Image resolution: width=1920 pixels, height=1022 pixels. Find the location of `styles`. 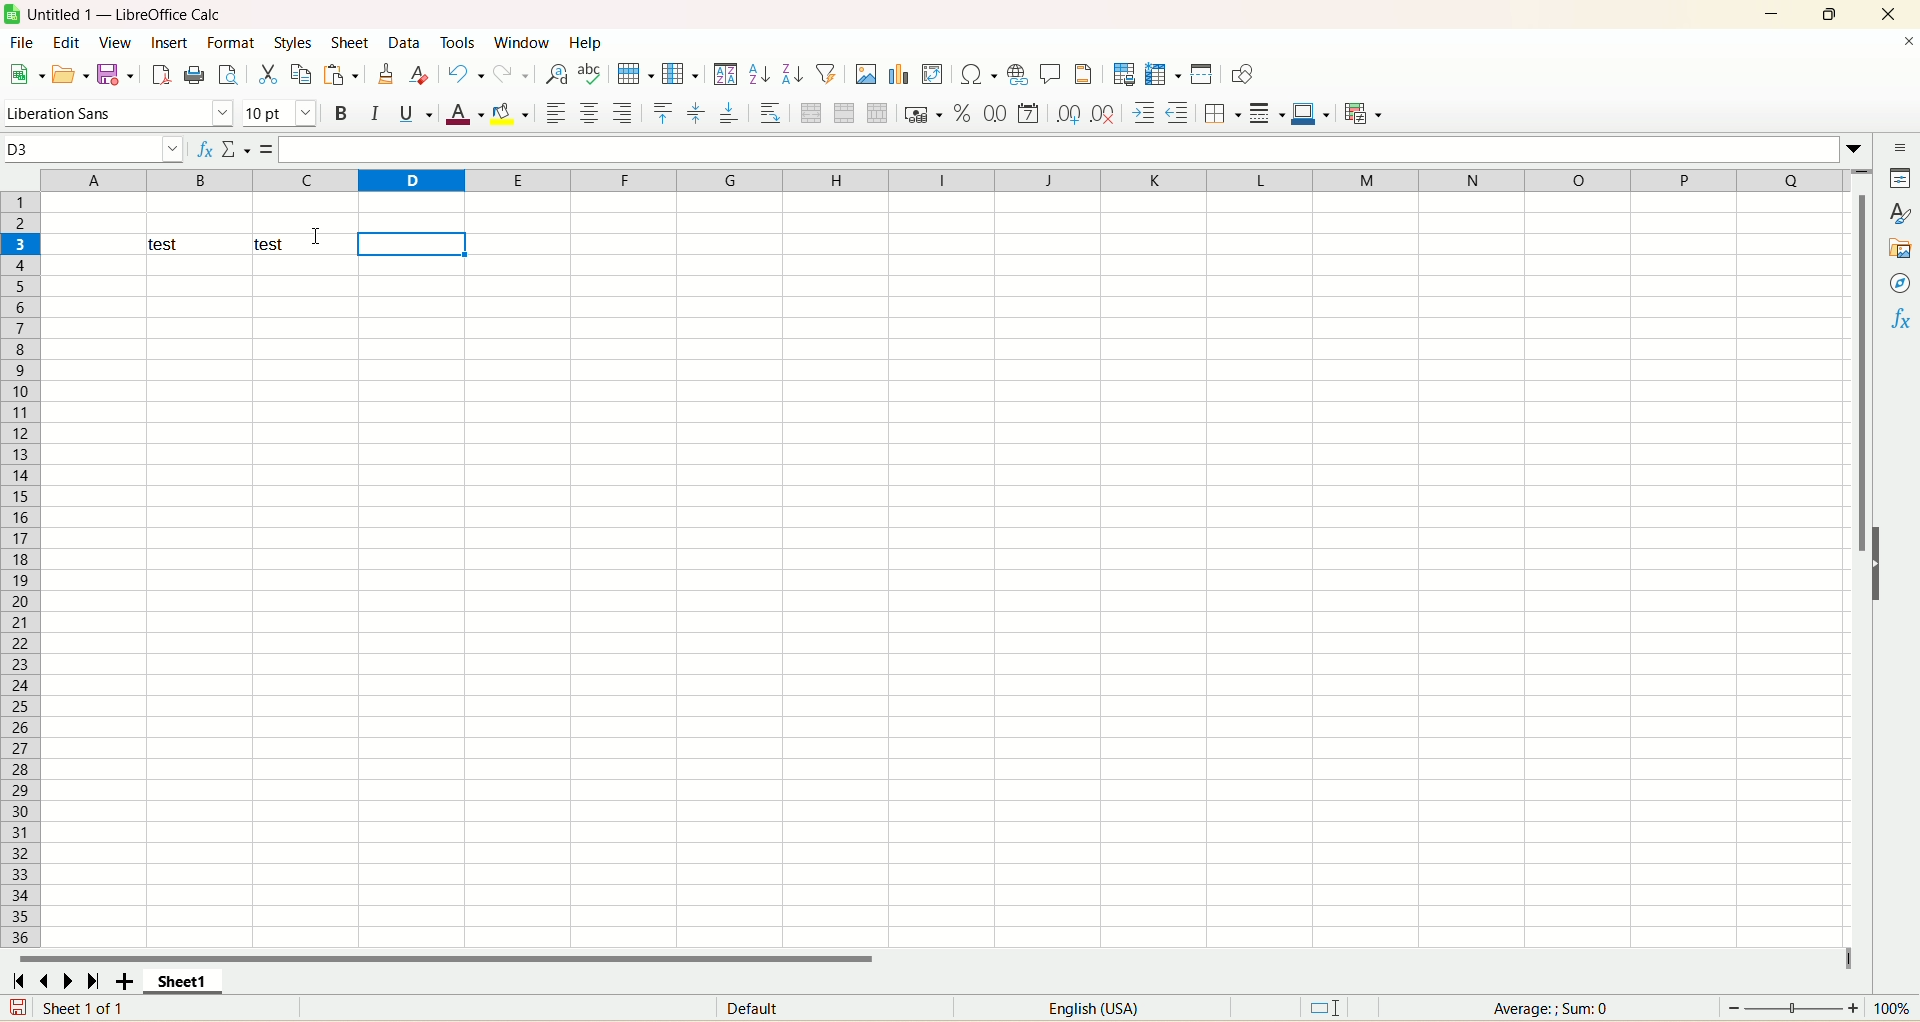

styles is located at coordinates (1898, 214).